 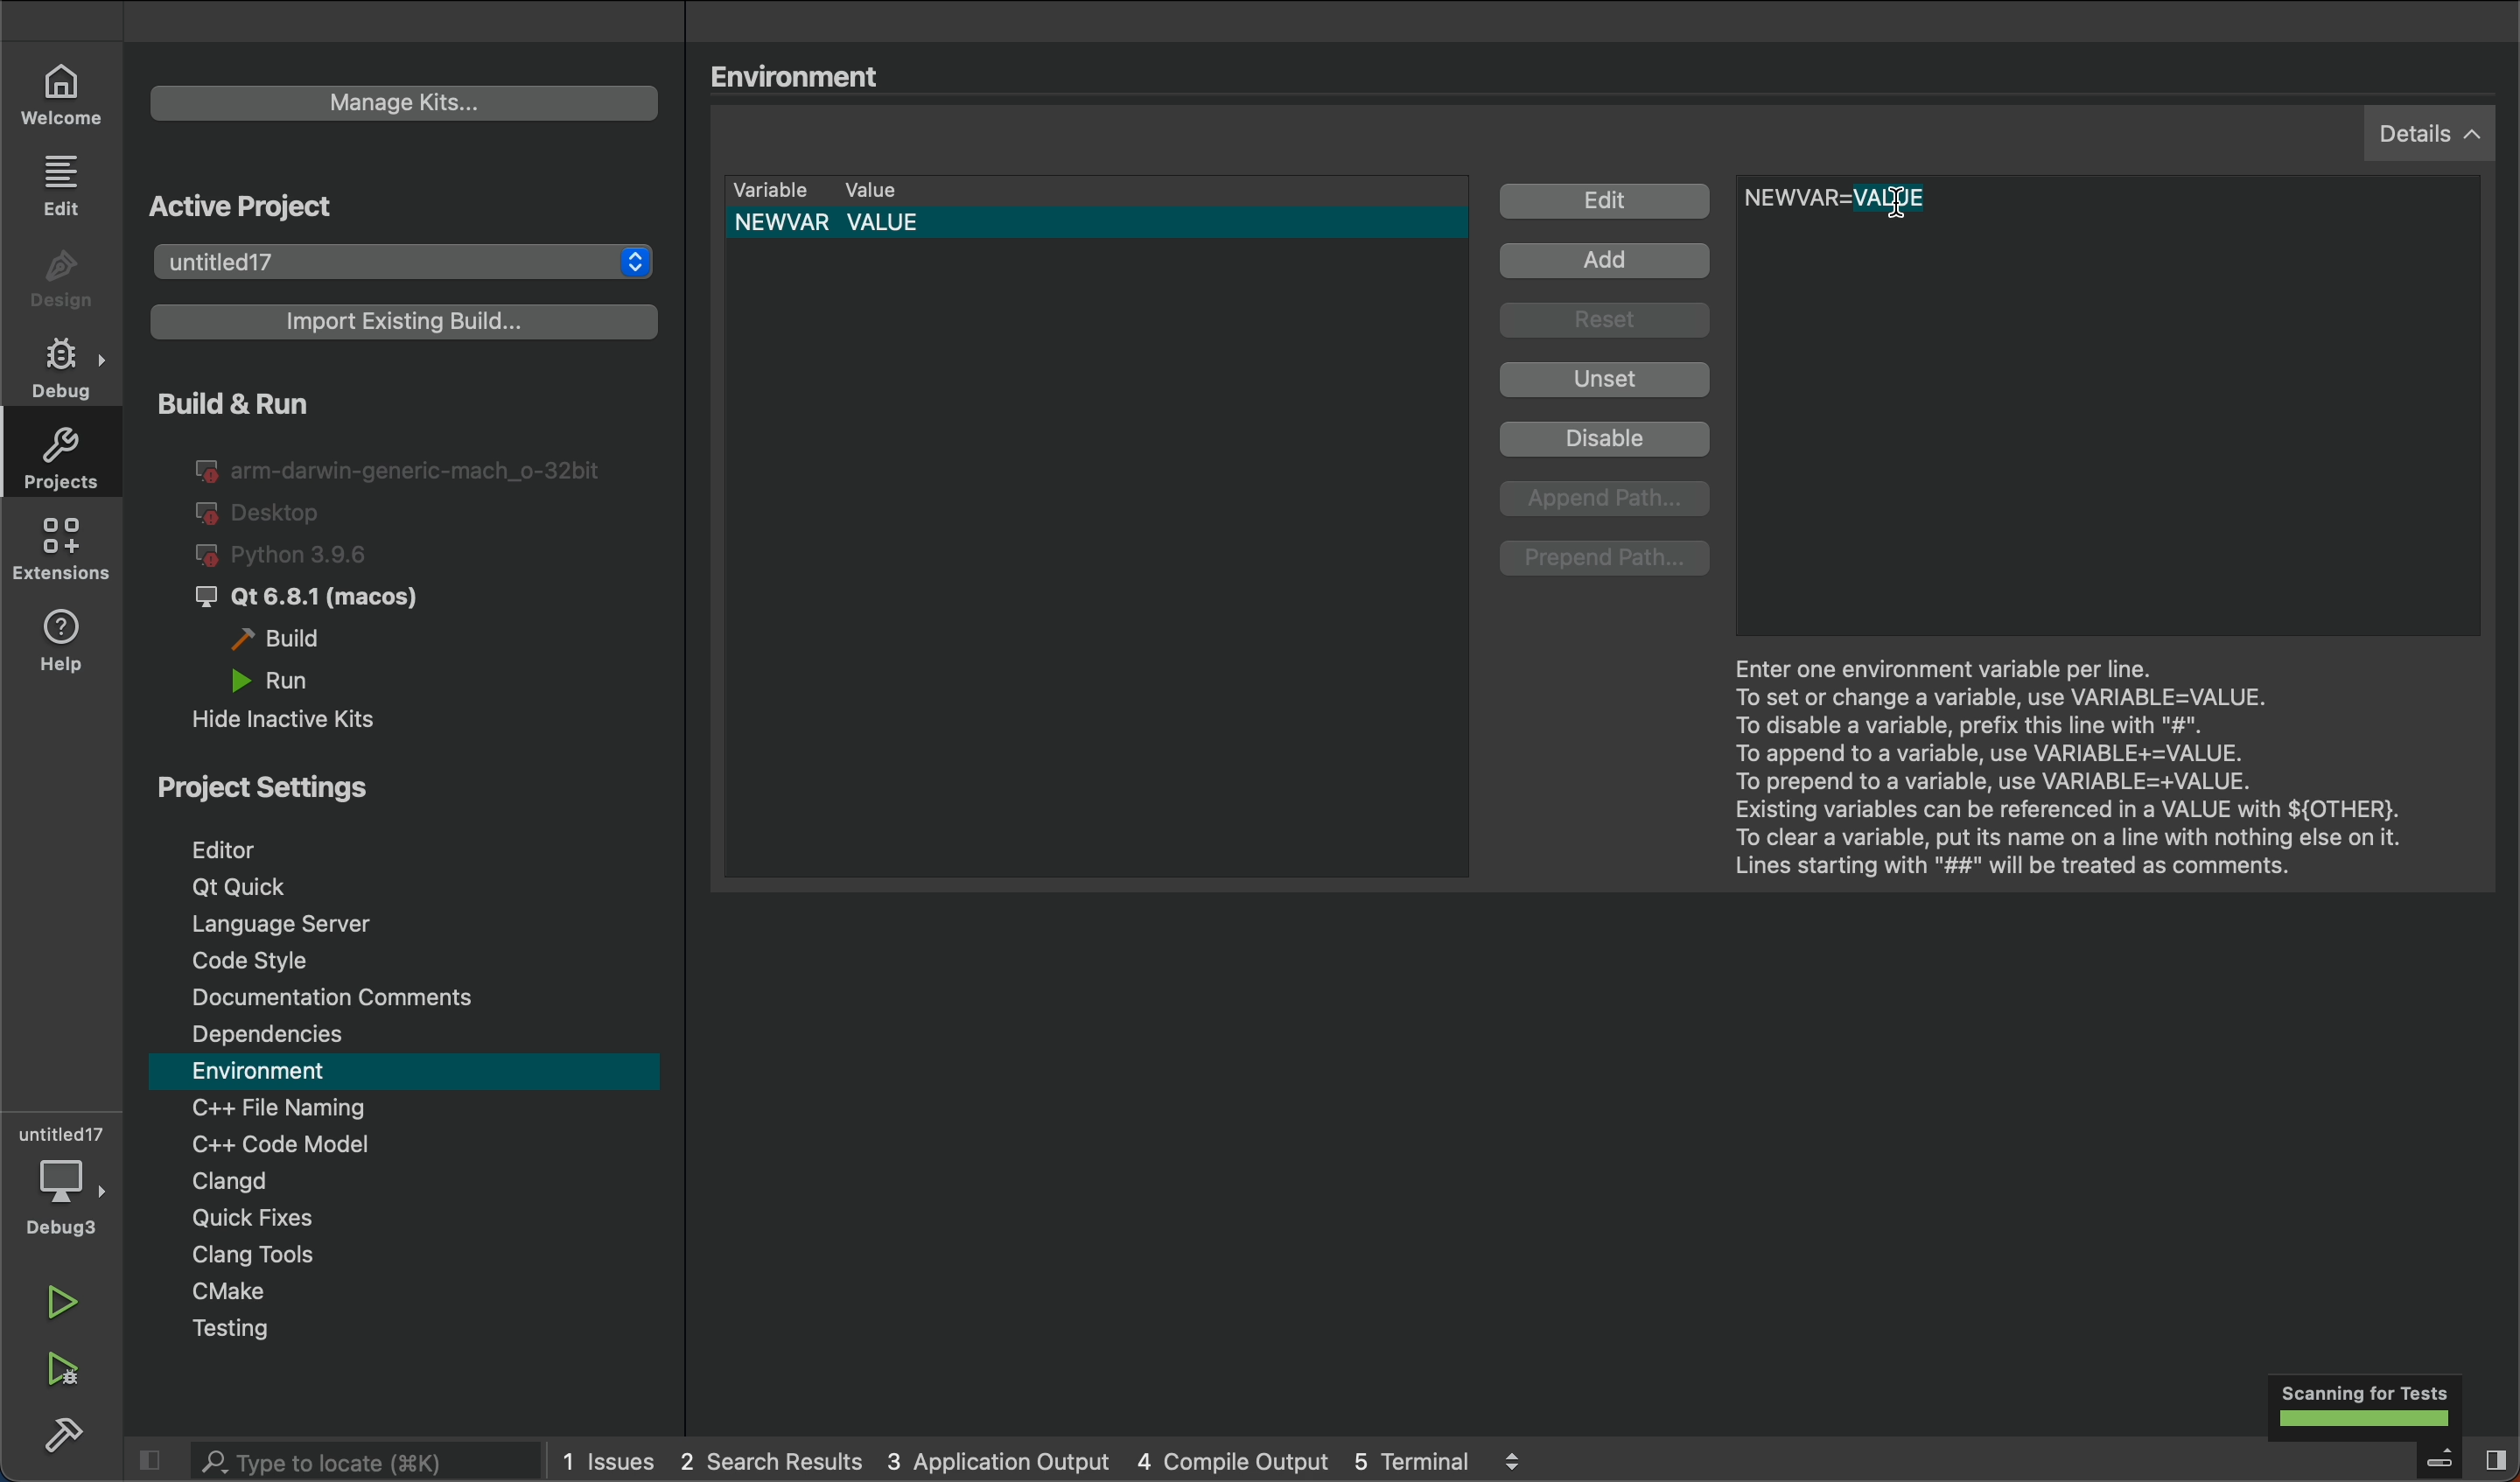 I want to click on 2 search results, so click(x=772, y=1462).